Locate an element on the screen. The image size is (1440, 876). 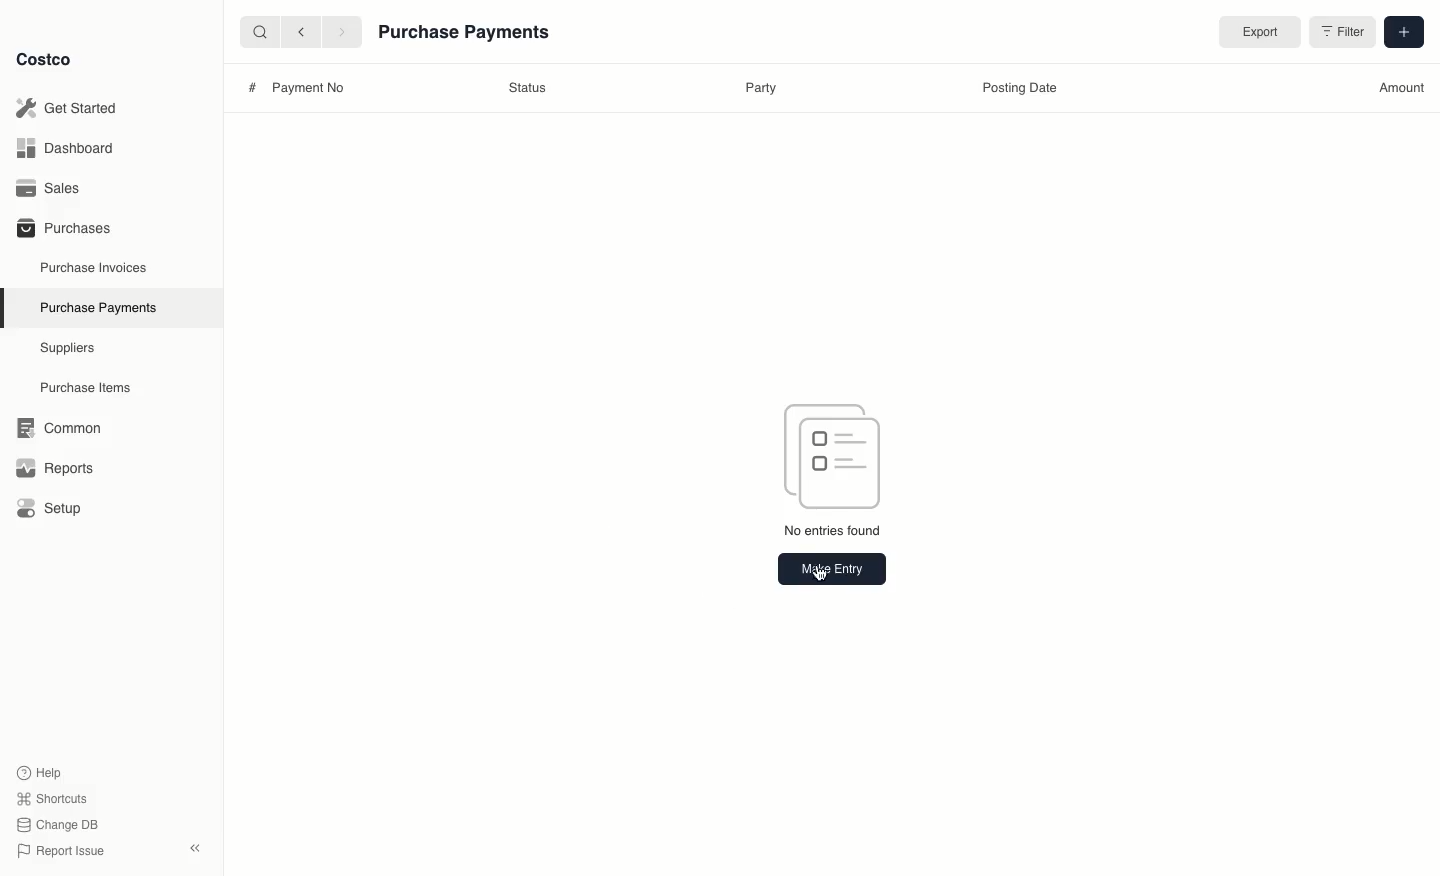
Get Started is located at coordinates (71, 108).